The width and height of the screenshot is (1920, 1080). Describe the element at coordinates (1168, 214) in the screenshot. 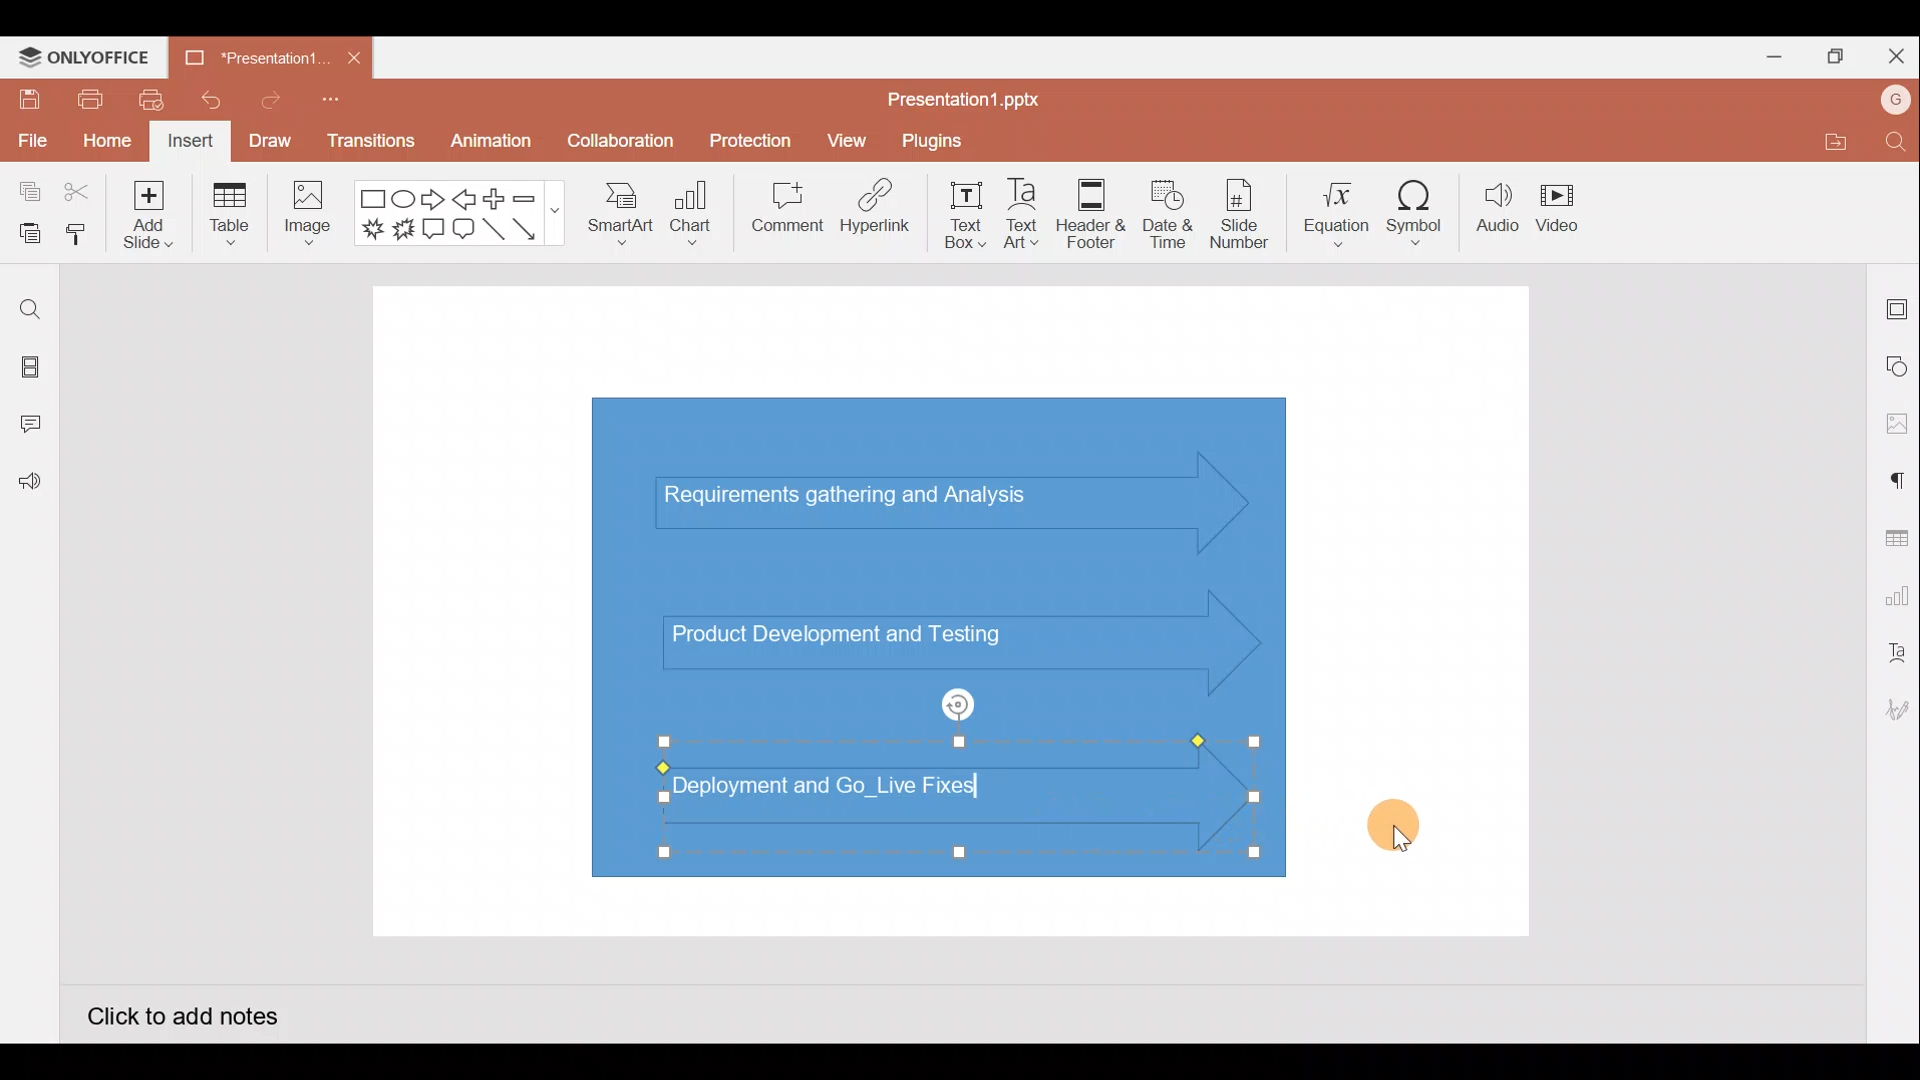

I see `Date & time` at that location.